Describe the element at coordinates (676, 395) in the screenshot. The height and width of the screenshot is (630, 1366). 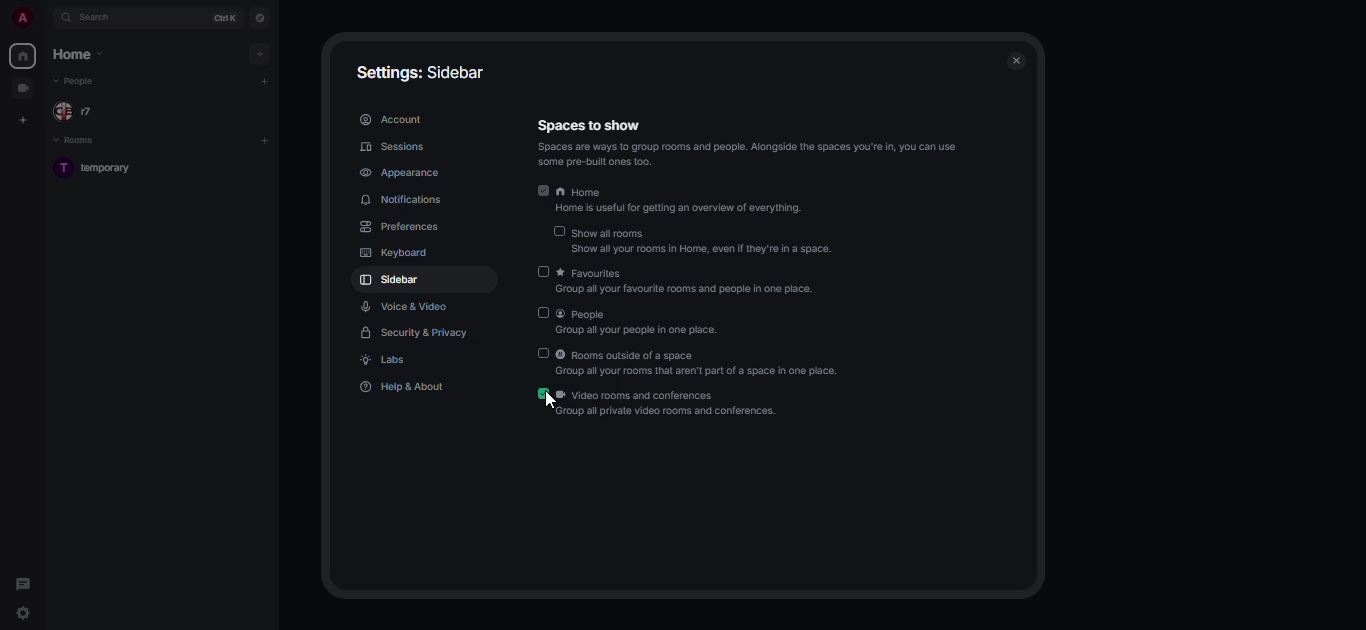
I see `video rooms and conferences.` at that location.